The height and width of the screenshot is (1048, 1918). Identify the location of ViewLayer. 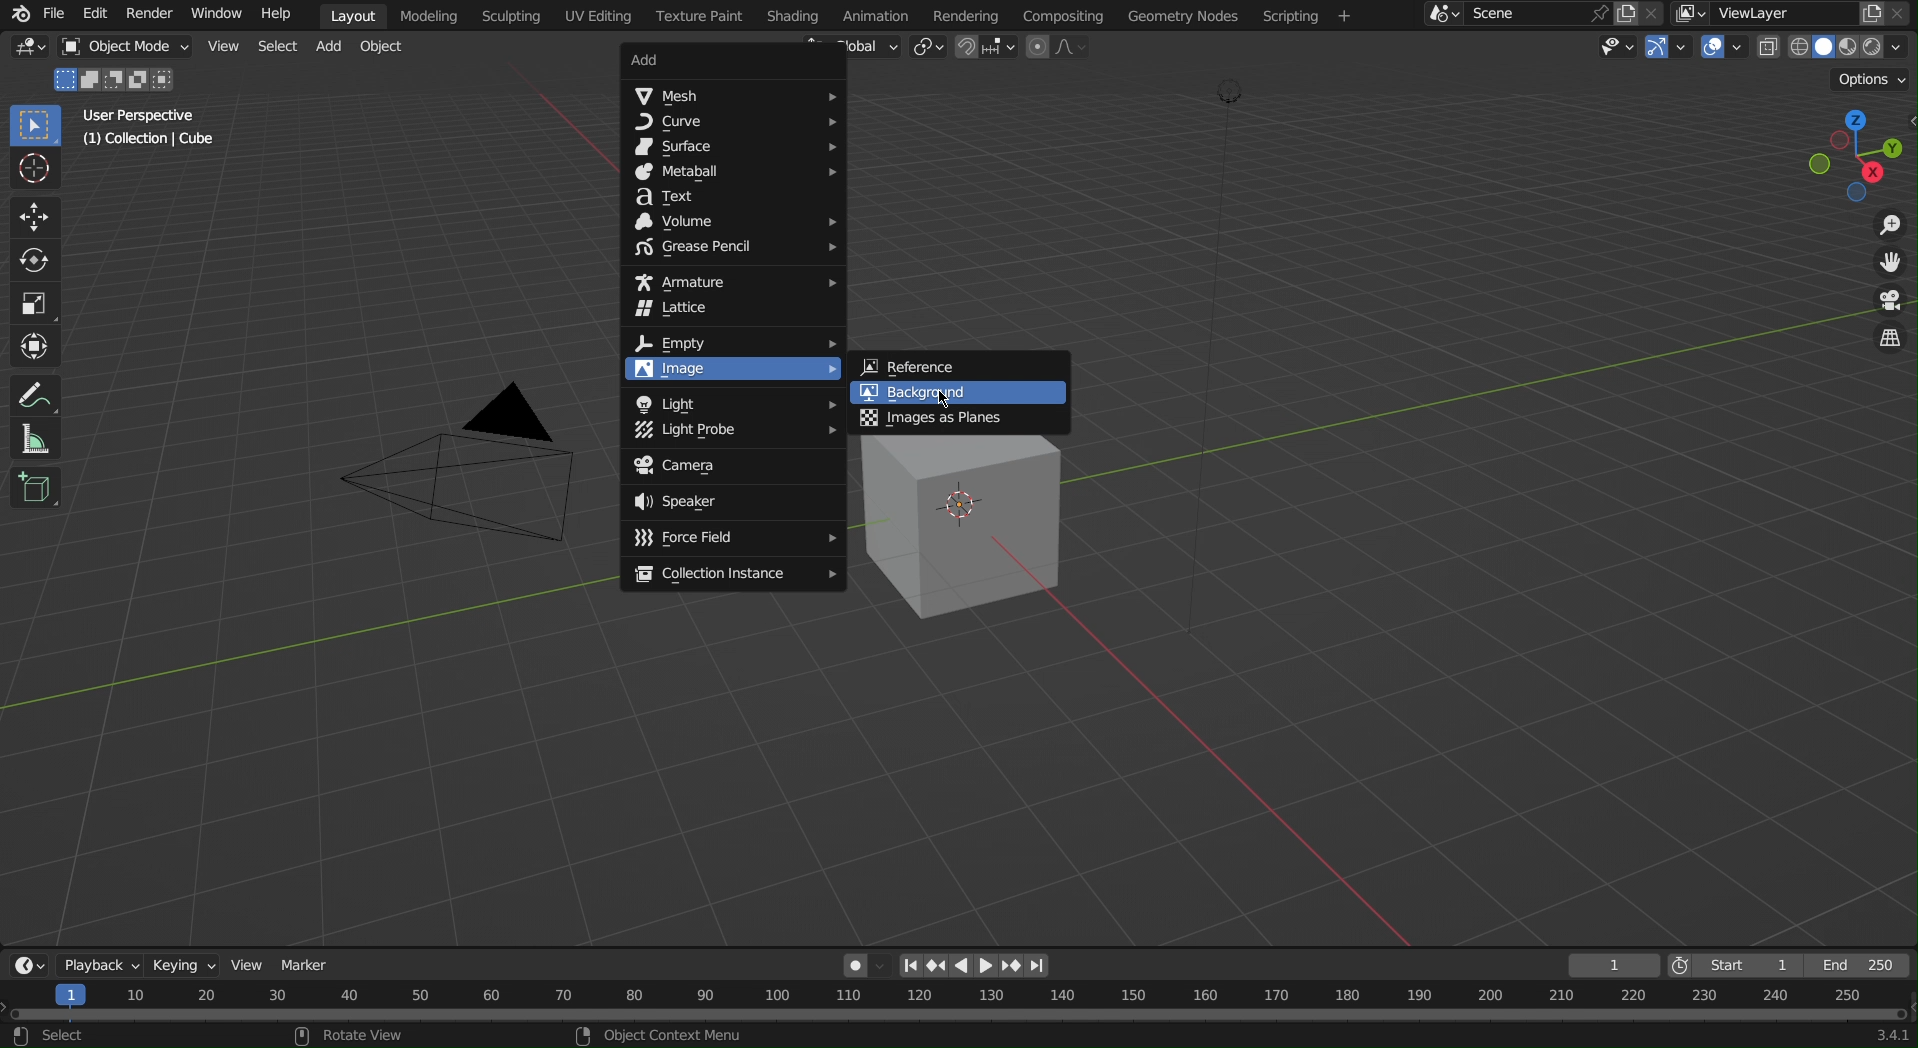
(1795, 14).